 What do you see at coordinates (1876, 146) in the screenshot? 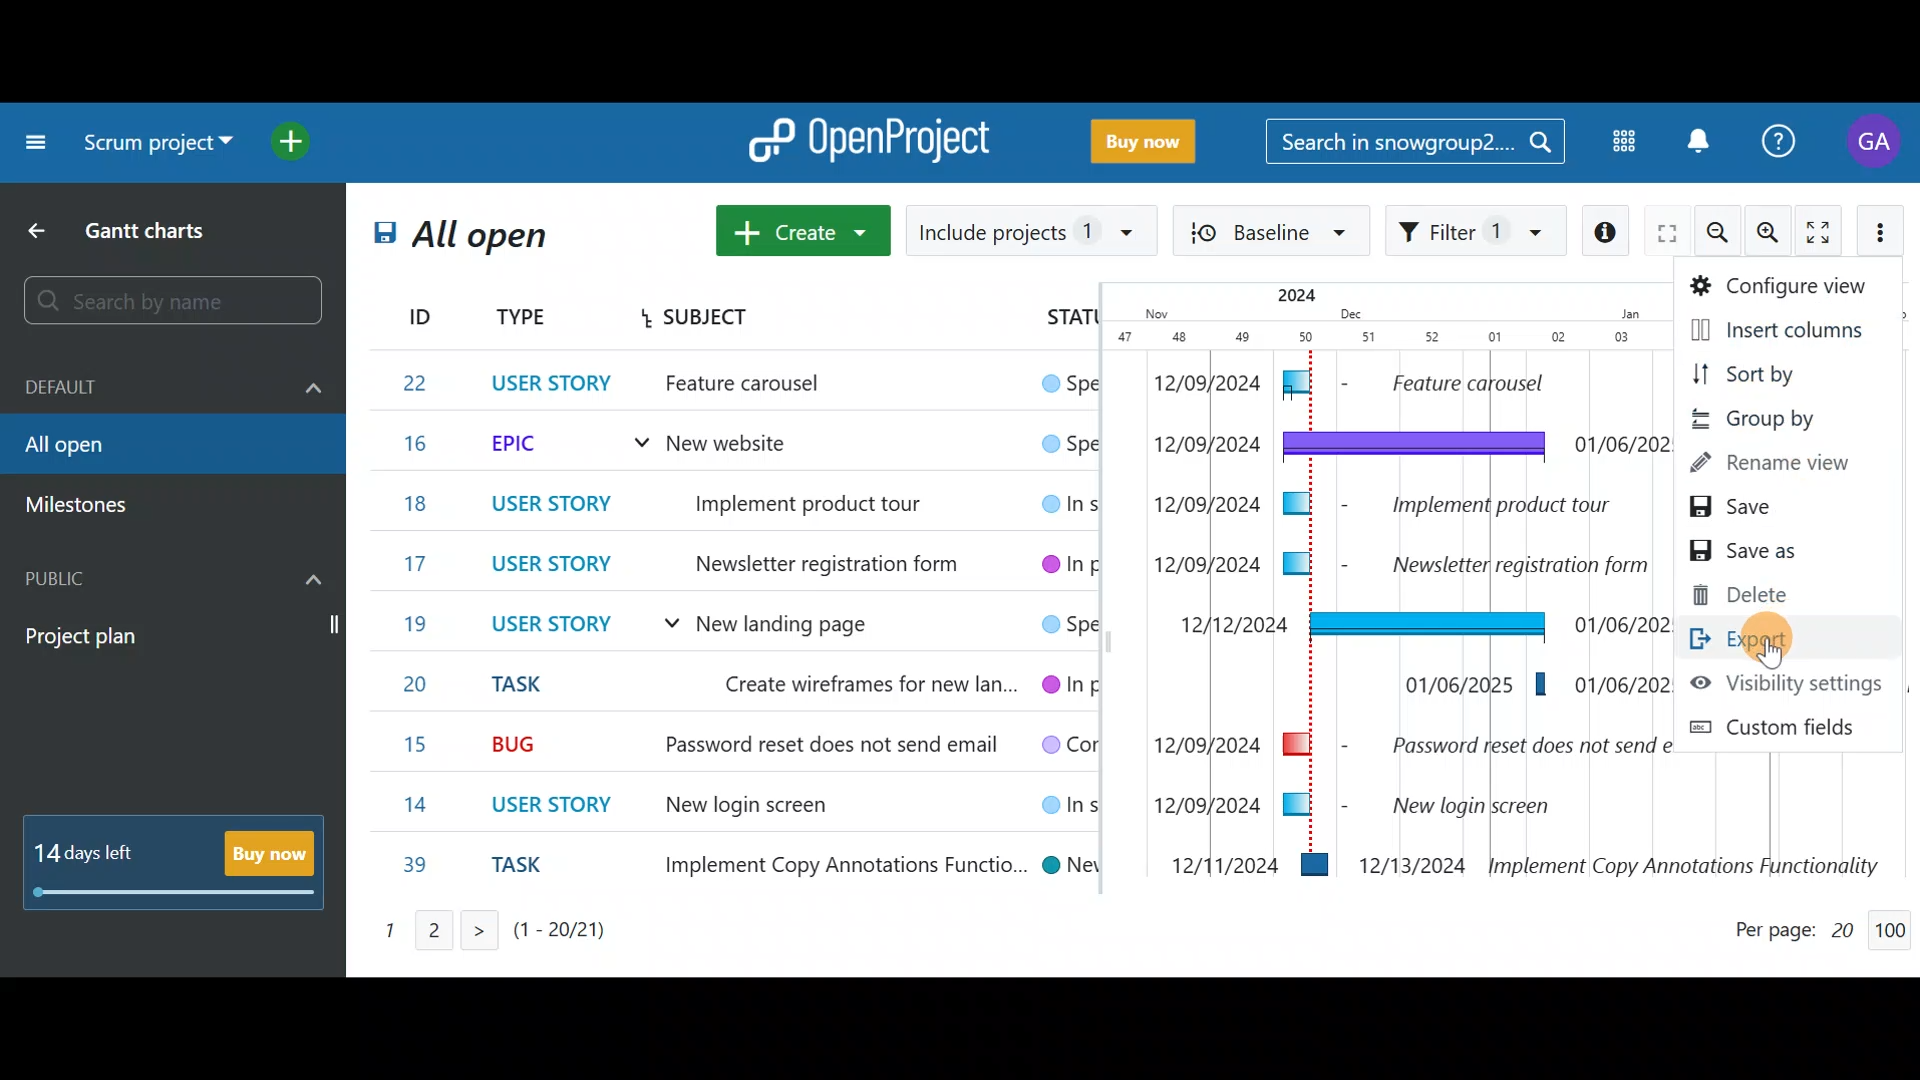
I see `Account name` at bounding box center [1876, 146].